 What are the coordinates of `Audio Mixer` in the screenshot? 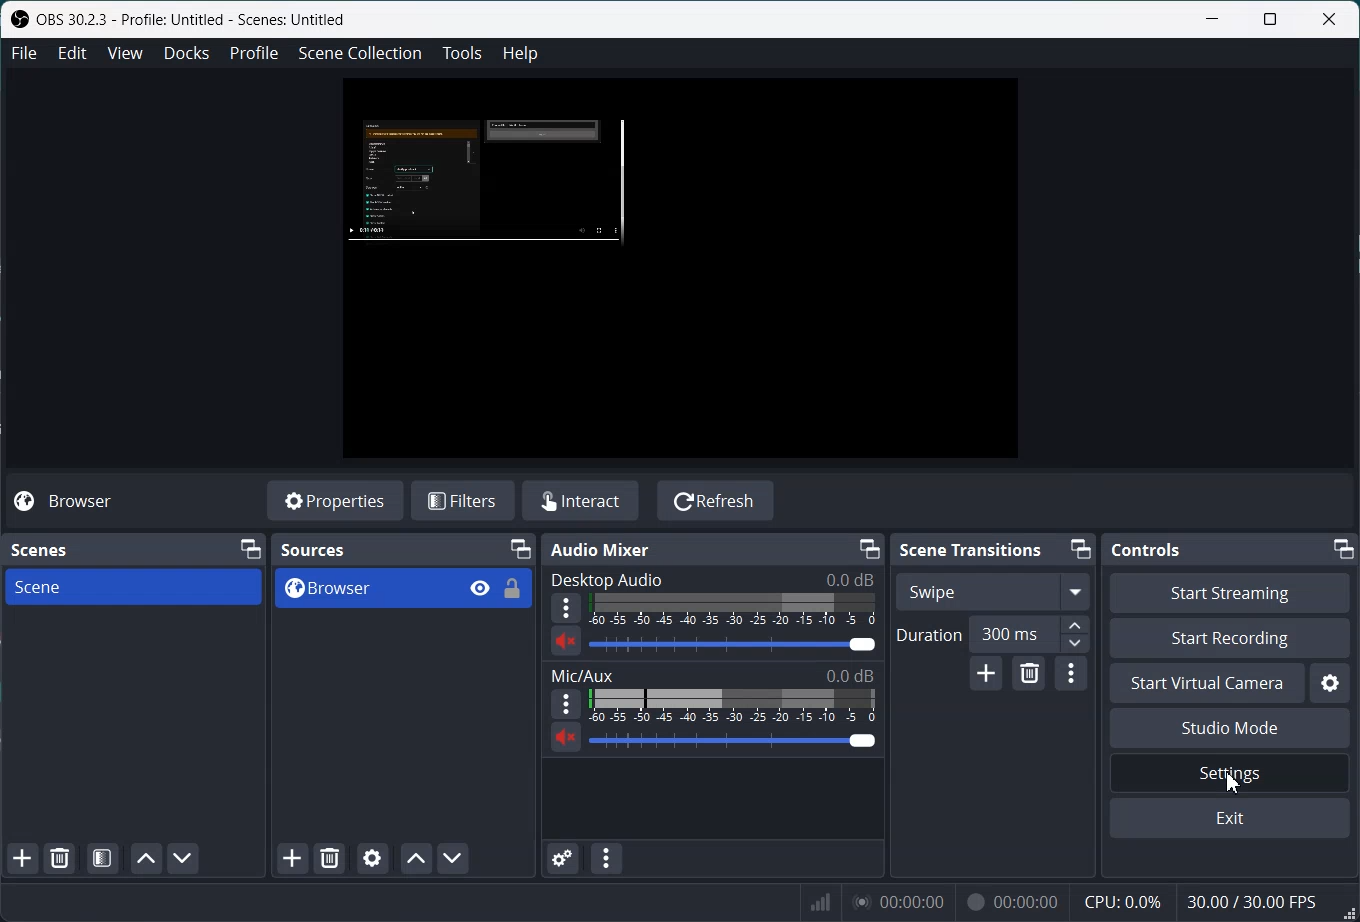 It's located at (602, 549).